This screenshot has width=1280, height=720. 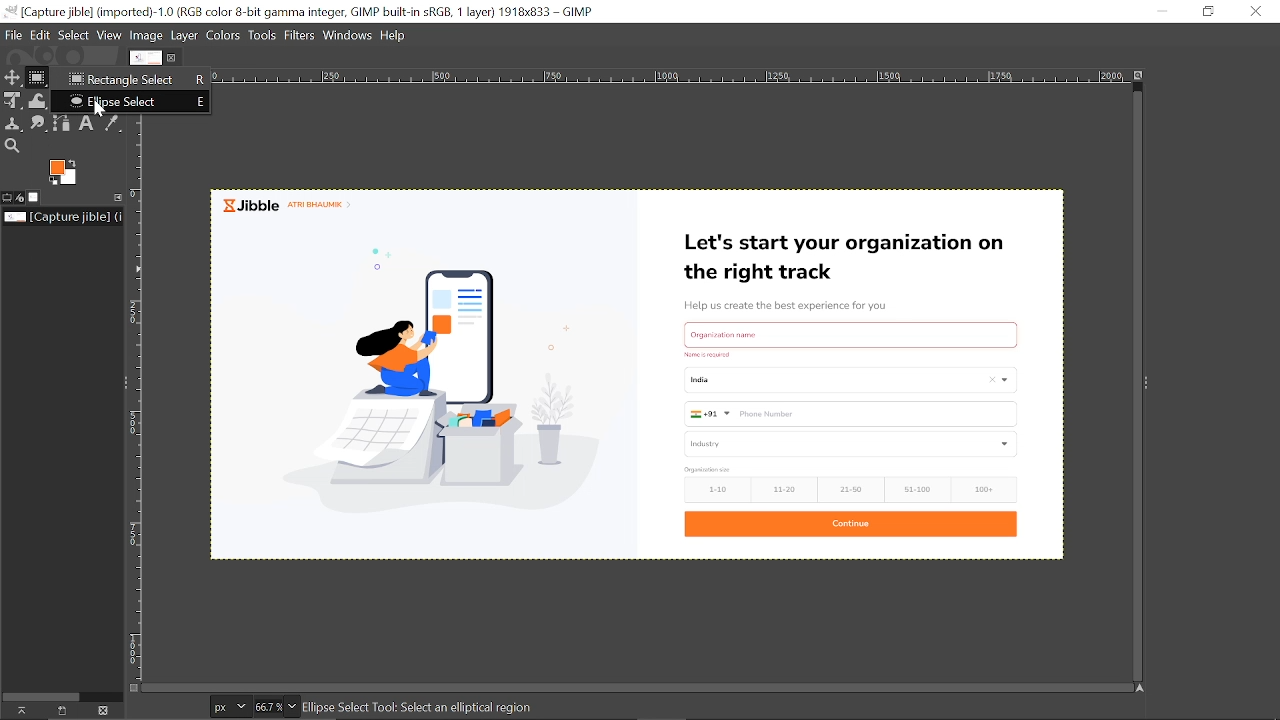 I want to click on Text tool, so click(x=87, y=123).